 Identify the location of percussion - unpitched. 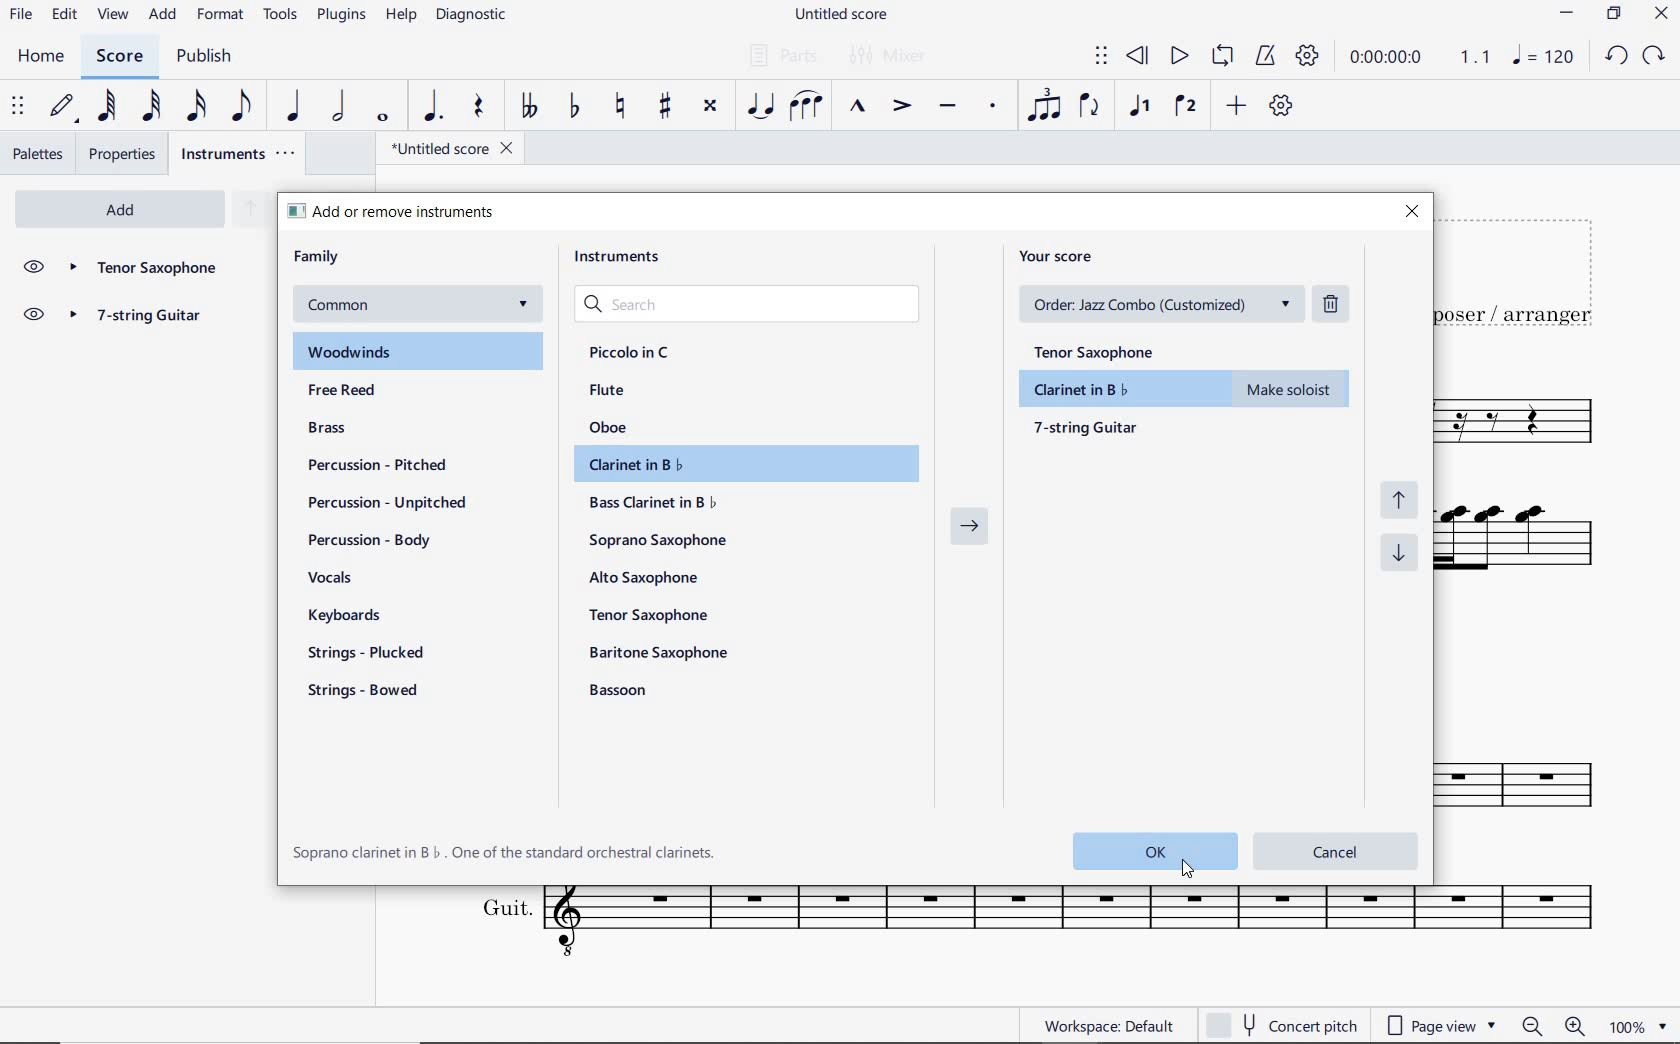
(389, 503).